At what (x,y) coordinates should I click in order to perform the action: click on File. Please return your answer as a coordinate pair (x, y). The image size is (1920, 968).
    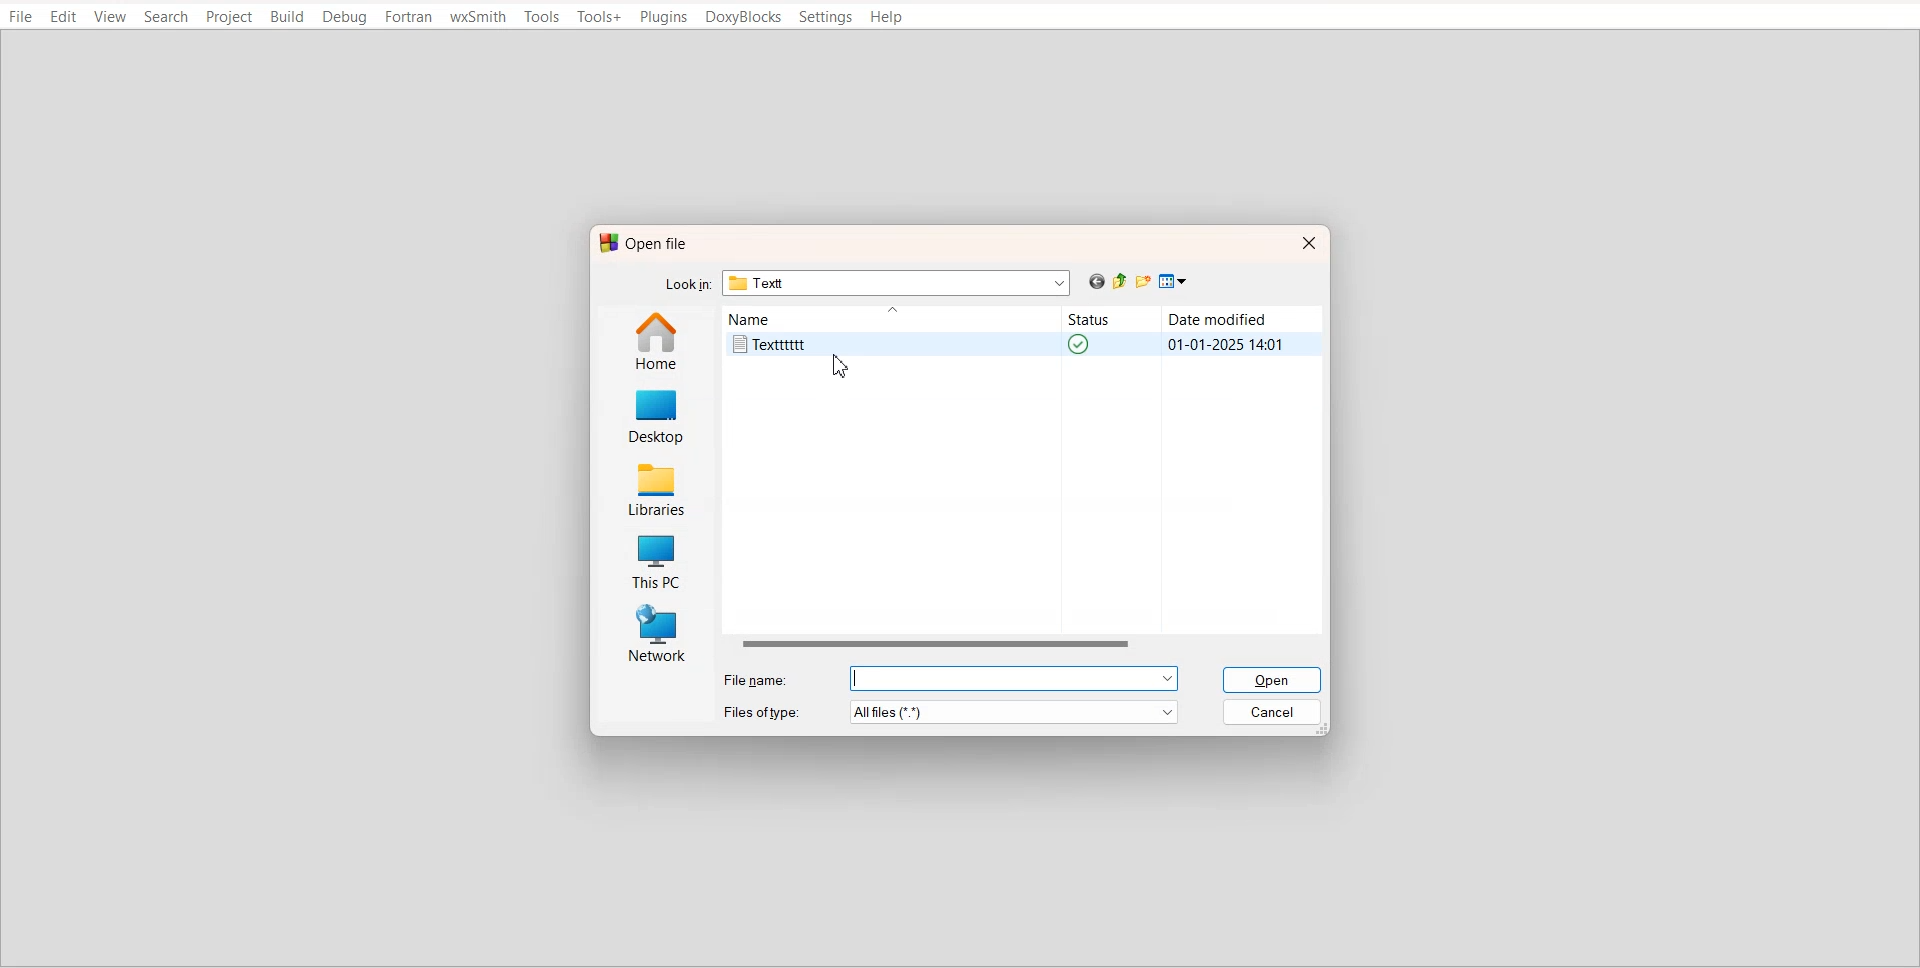
    Looking at the image, I should click on (19, 15).